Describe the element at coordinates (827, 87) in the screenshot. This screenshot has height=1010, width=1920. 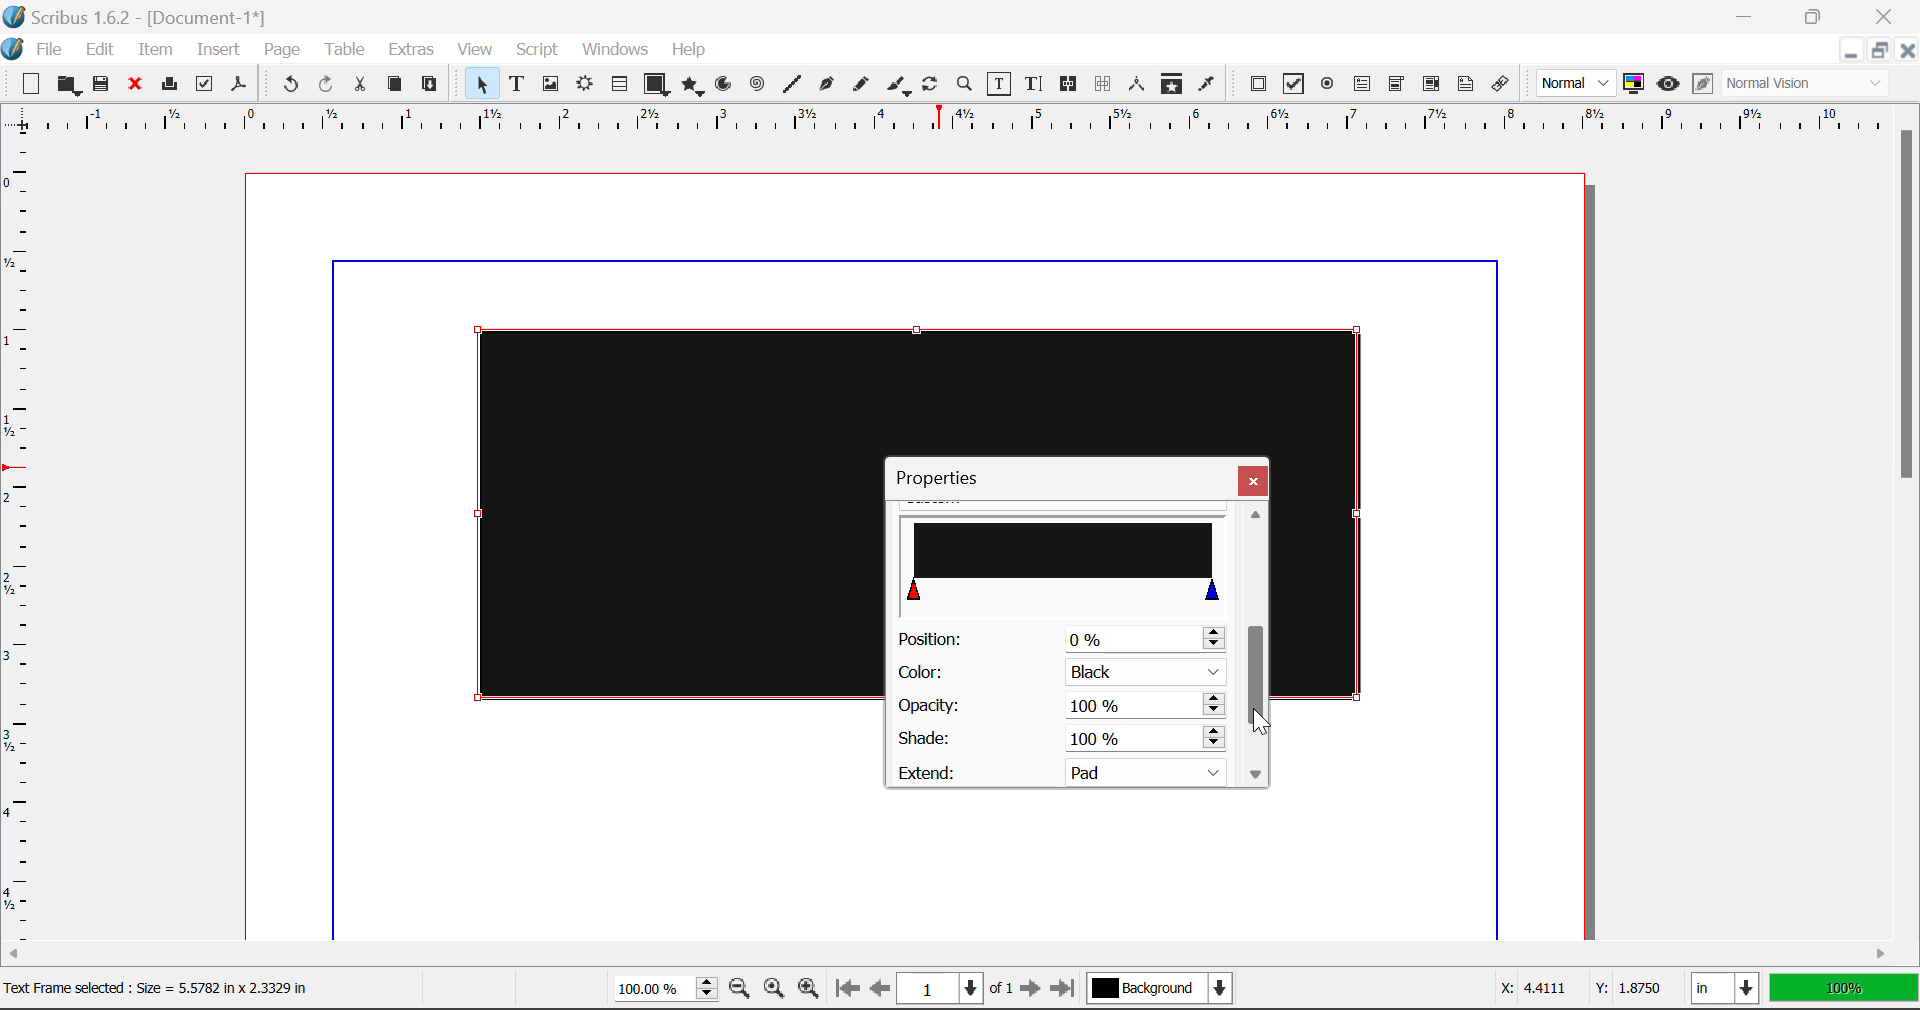
I see `Bezier Curve` at that location.